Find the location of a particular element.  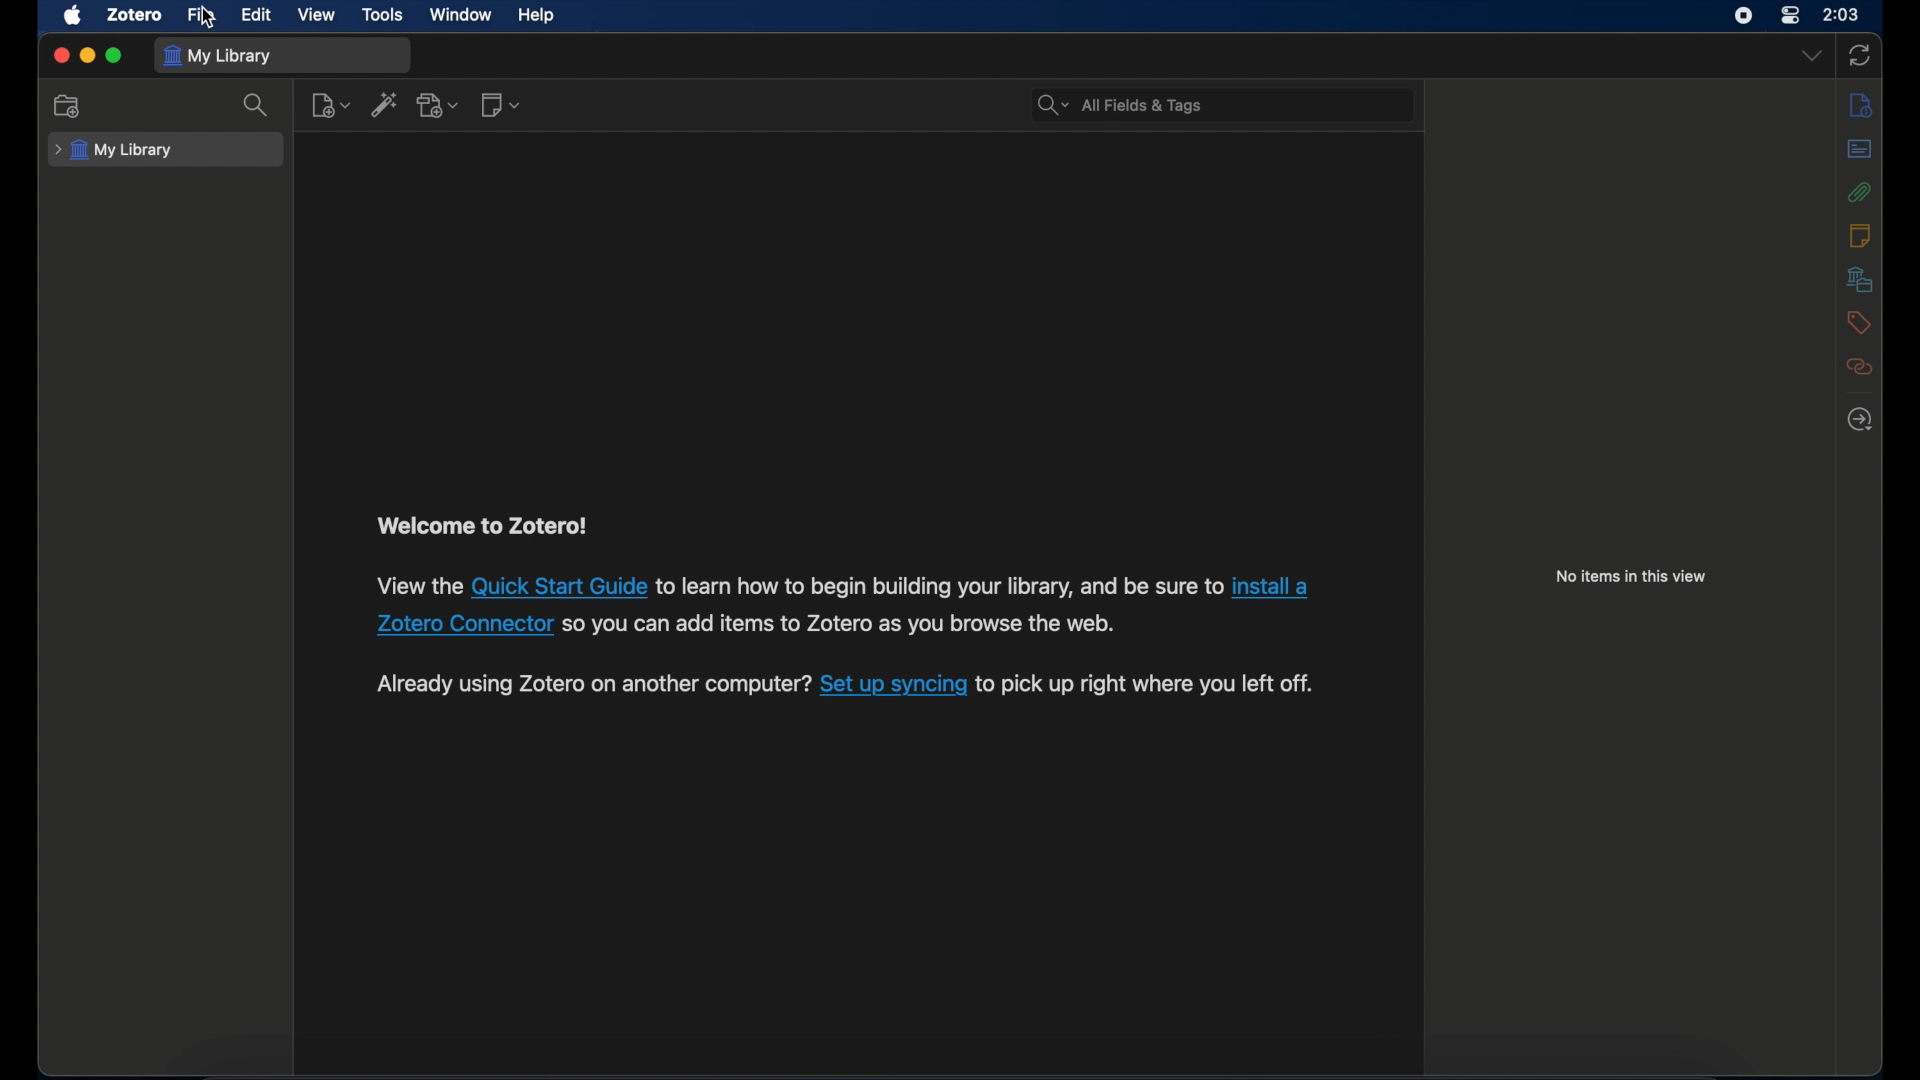

new collection is located at coordinates (68, 107).